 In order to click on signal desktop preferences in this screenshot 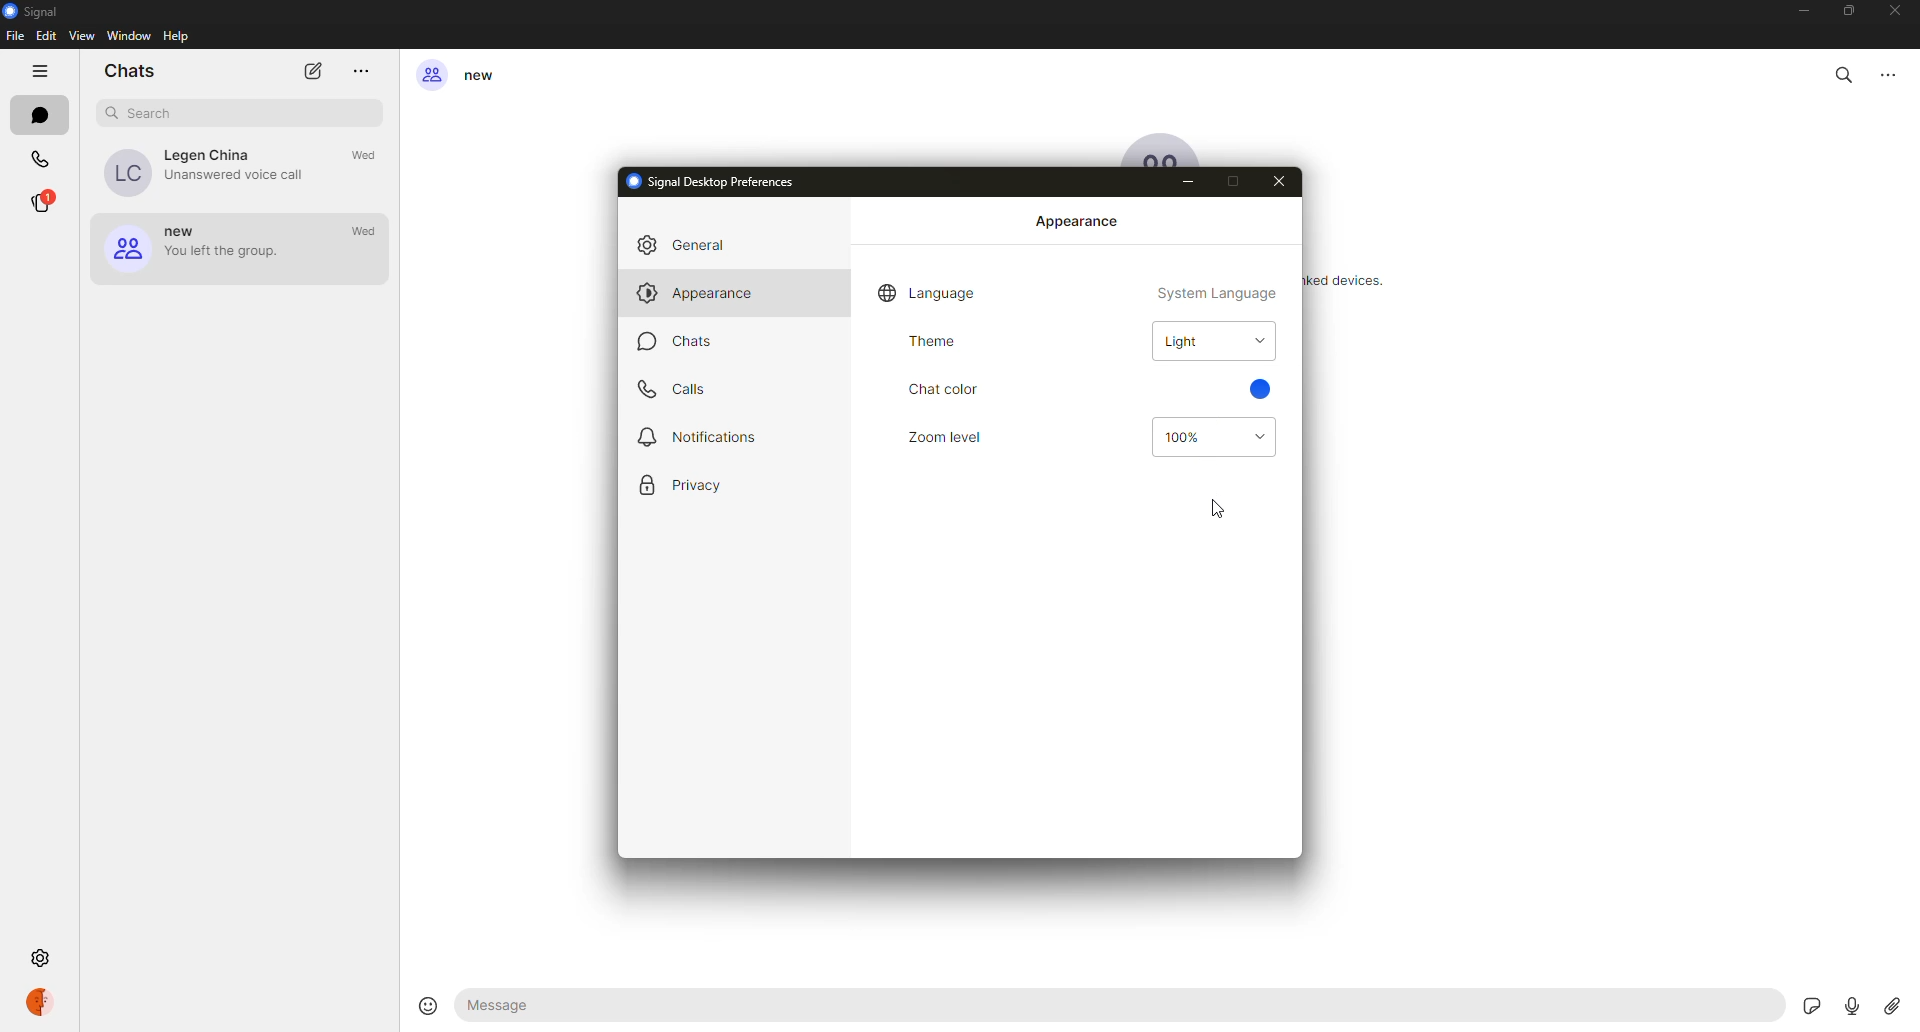, I will do `click(718, 180)`.